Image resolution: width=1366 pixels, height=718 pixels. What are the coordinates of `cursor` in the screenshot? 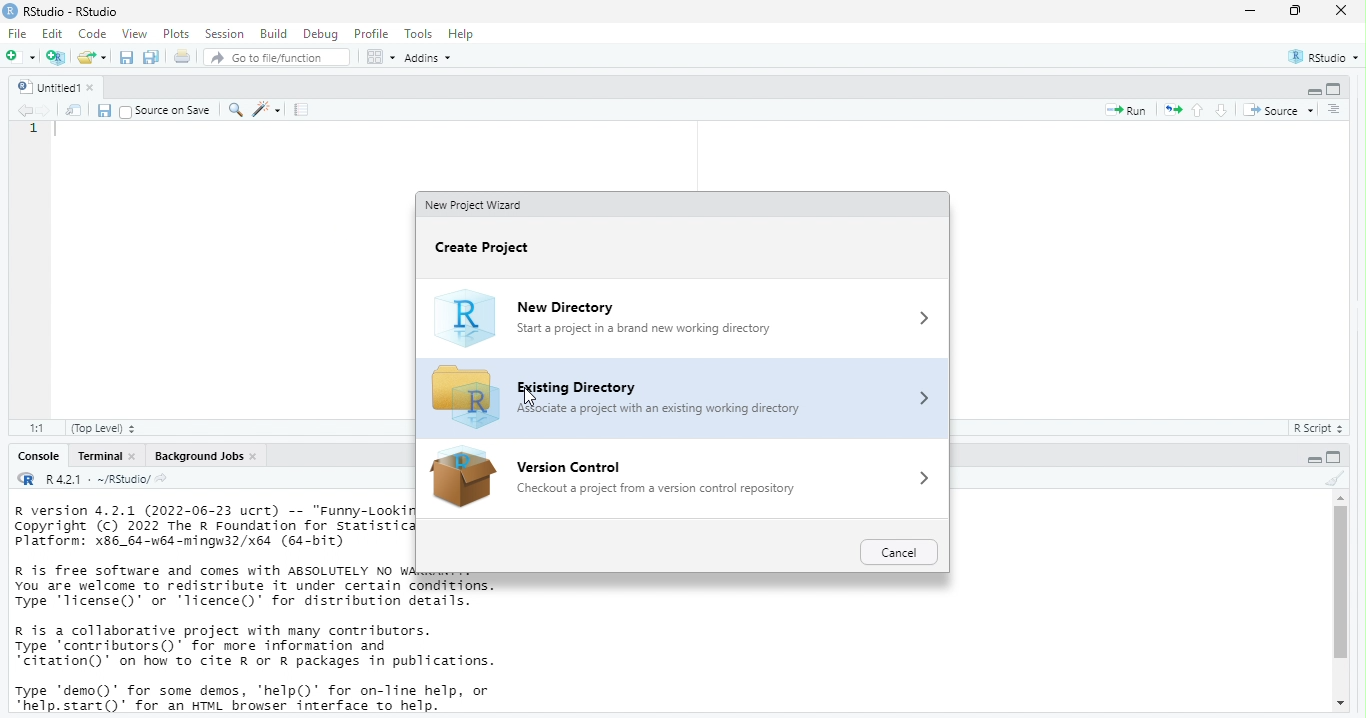 It's located at (533, 397).